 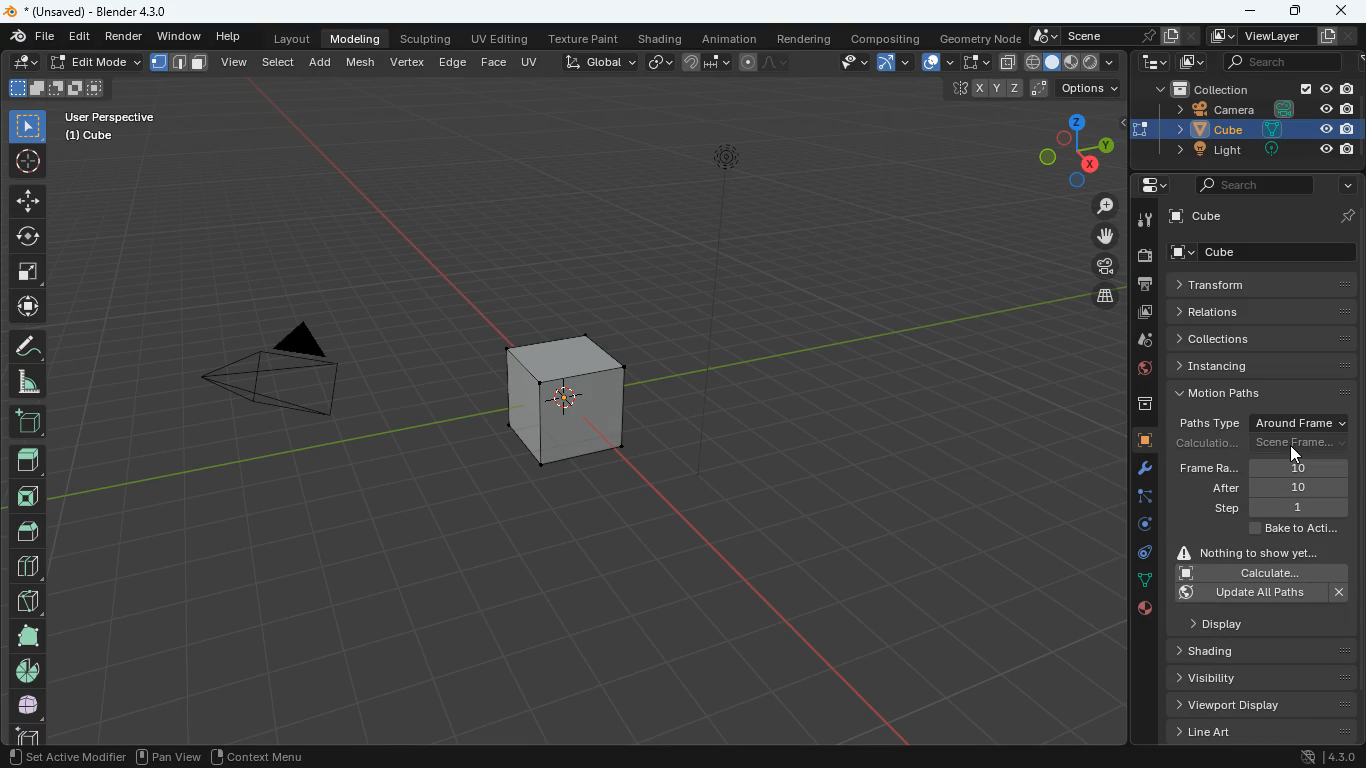 What do you see at coordinates (28, 125) in the screenshot?
I see `select` at bounding box center [28, 125].